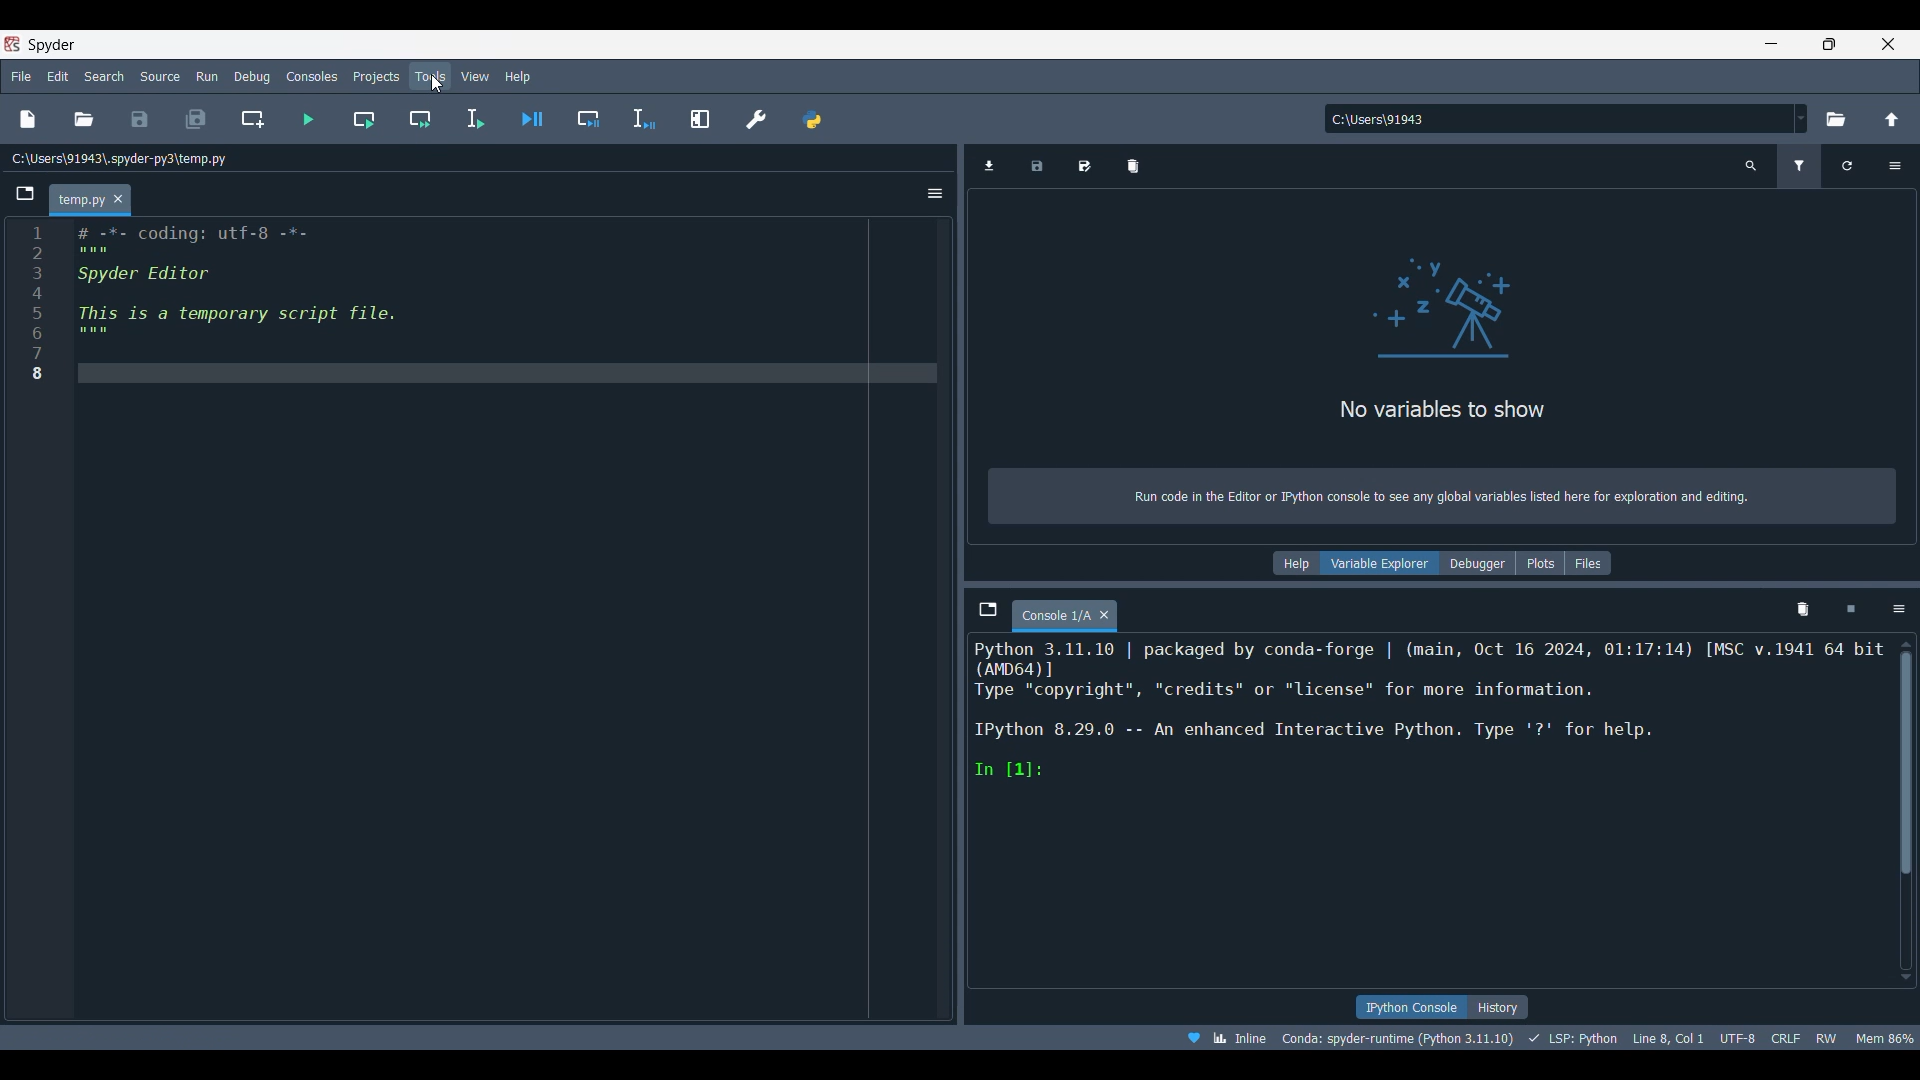 The height and width of the screenshot is (1080, 1920). Describe the element at coordinates (533, 119) in the screenshot. I see `Debug file` at that location.